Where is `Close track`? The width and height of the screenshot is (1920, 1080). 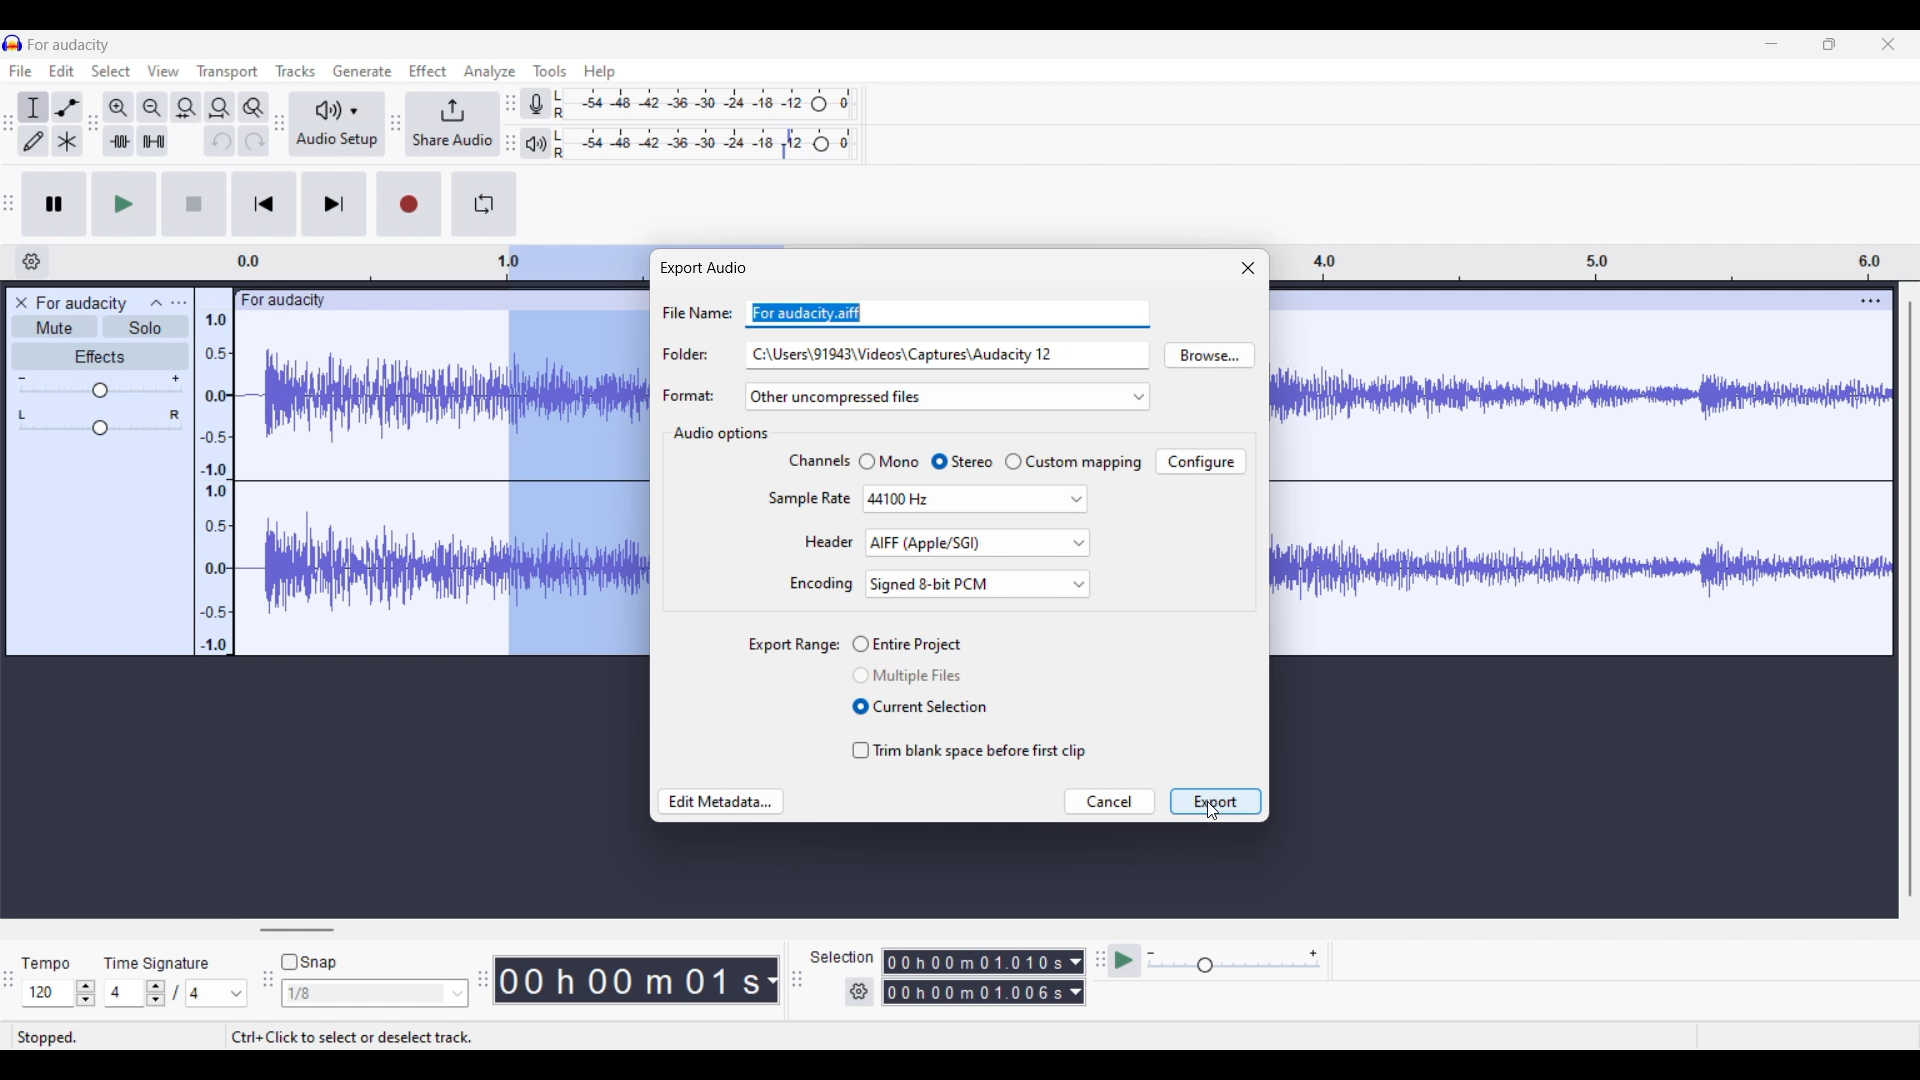
Close track is located at coordinates (21, 303).